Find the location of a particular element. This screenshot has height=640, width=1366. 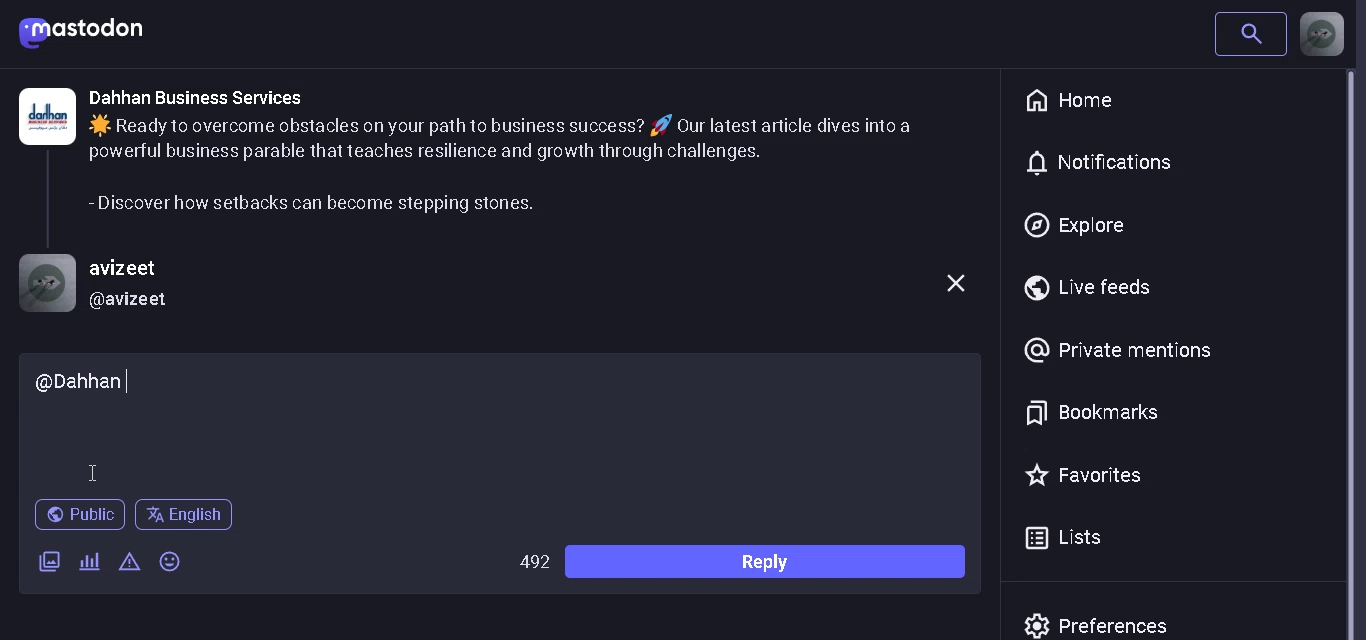

language is located at coordinates (189, 518).